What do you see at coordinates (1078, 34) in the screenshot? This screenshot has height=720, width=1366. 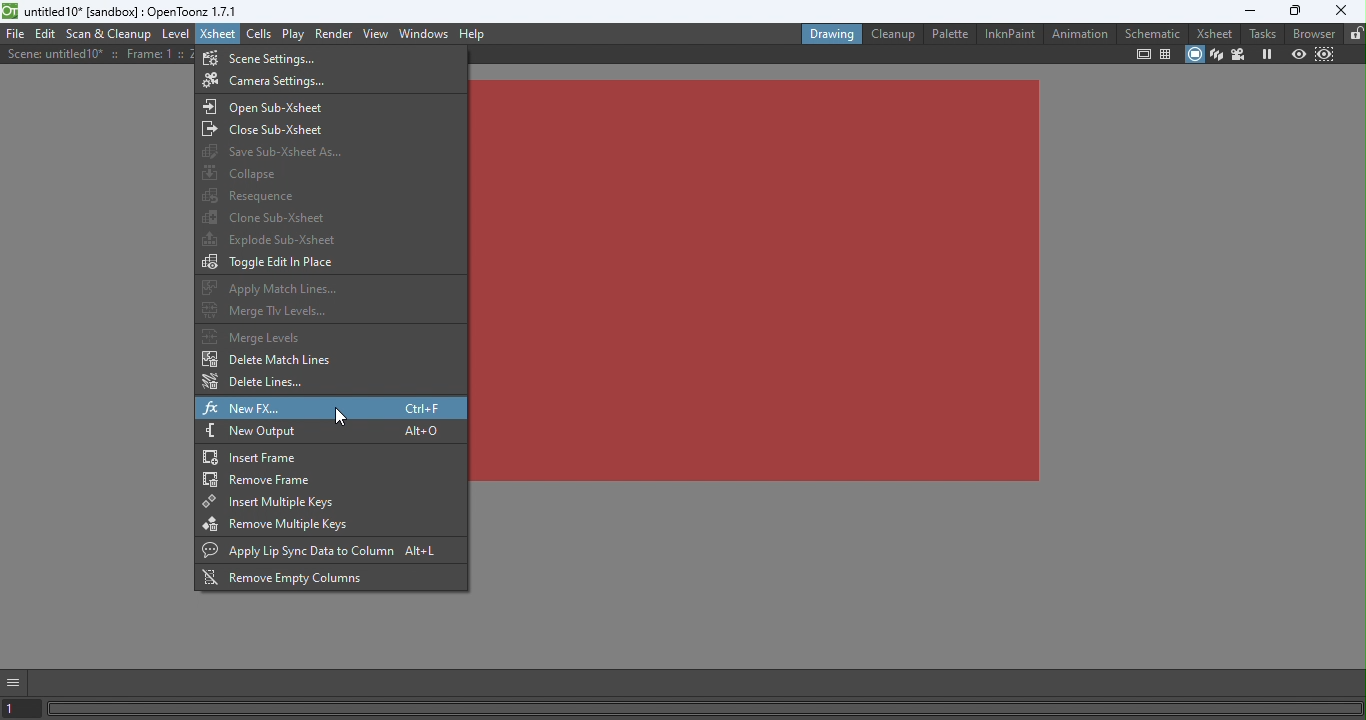 I see `Animation` at bounding box center [1078, 34].